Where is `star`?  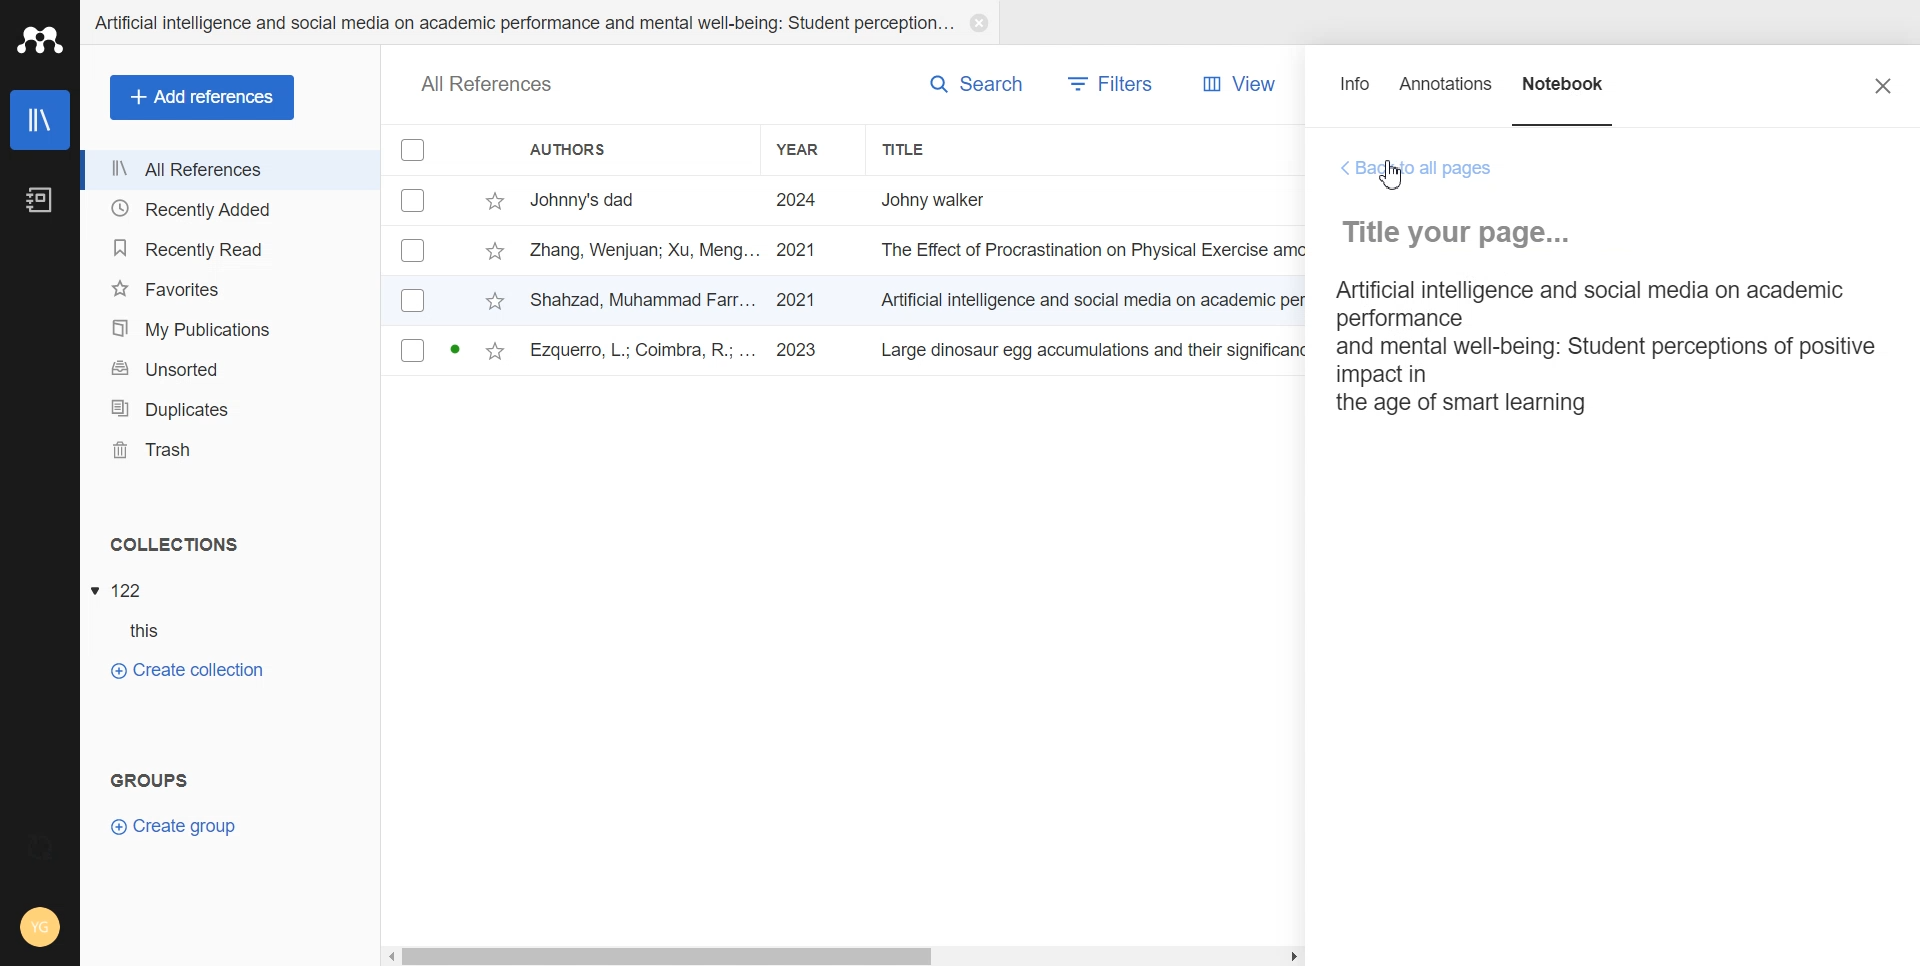
star is located at coordinates (495, 353).